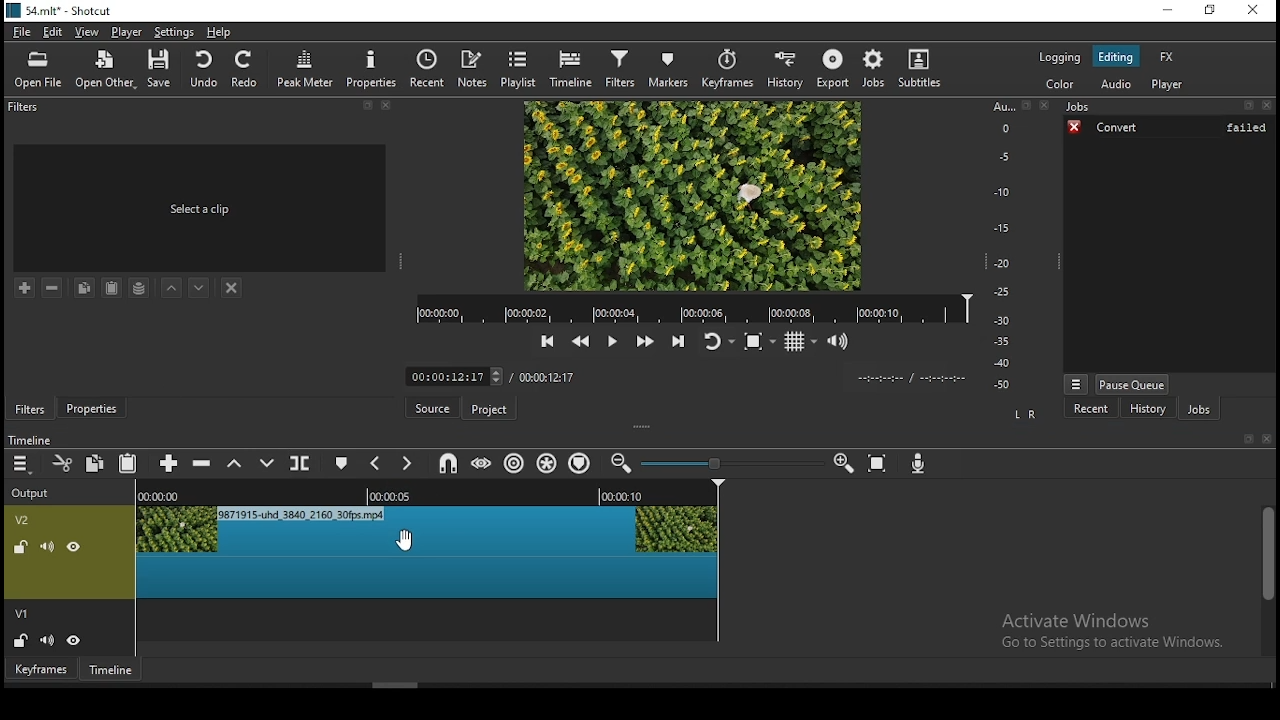 The width and height of the screenshot is (1280, 720). I want to click on ripple delete, so click(202, 464).